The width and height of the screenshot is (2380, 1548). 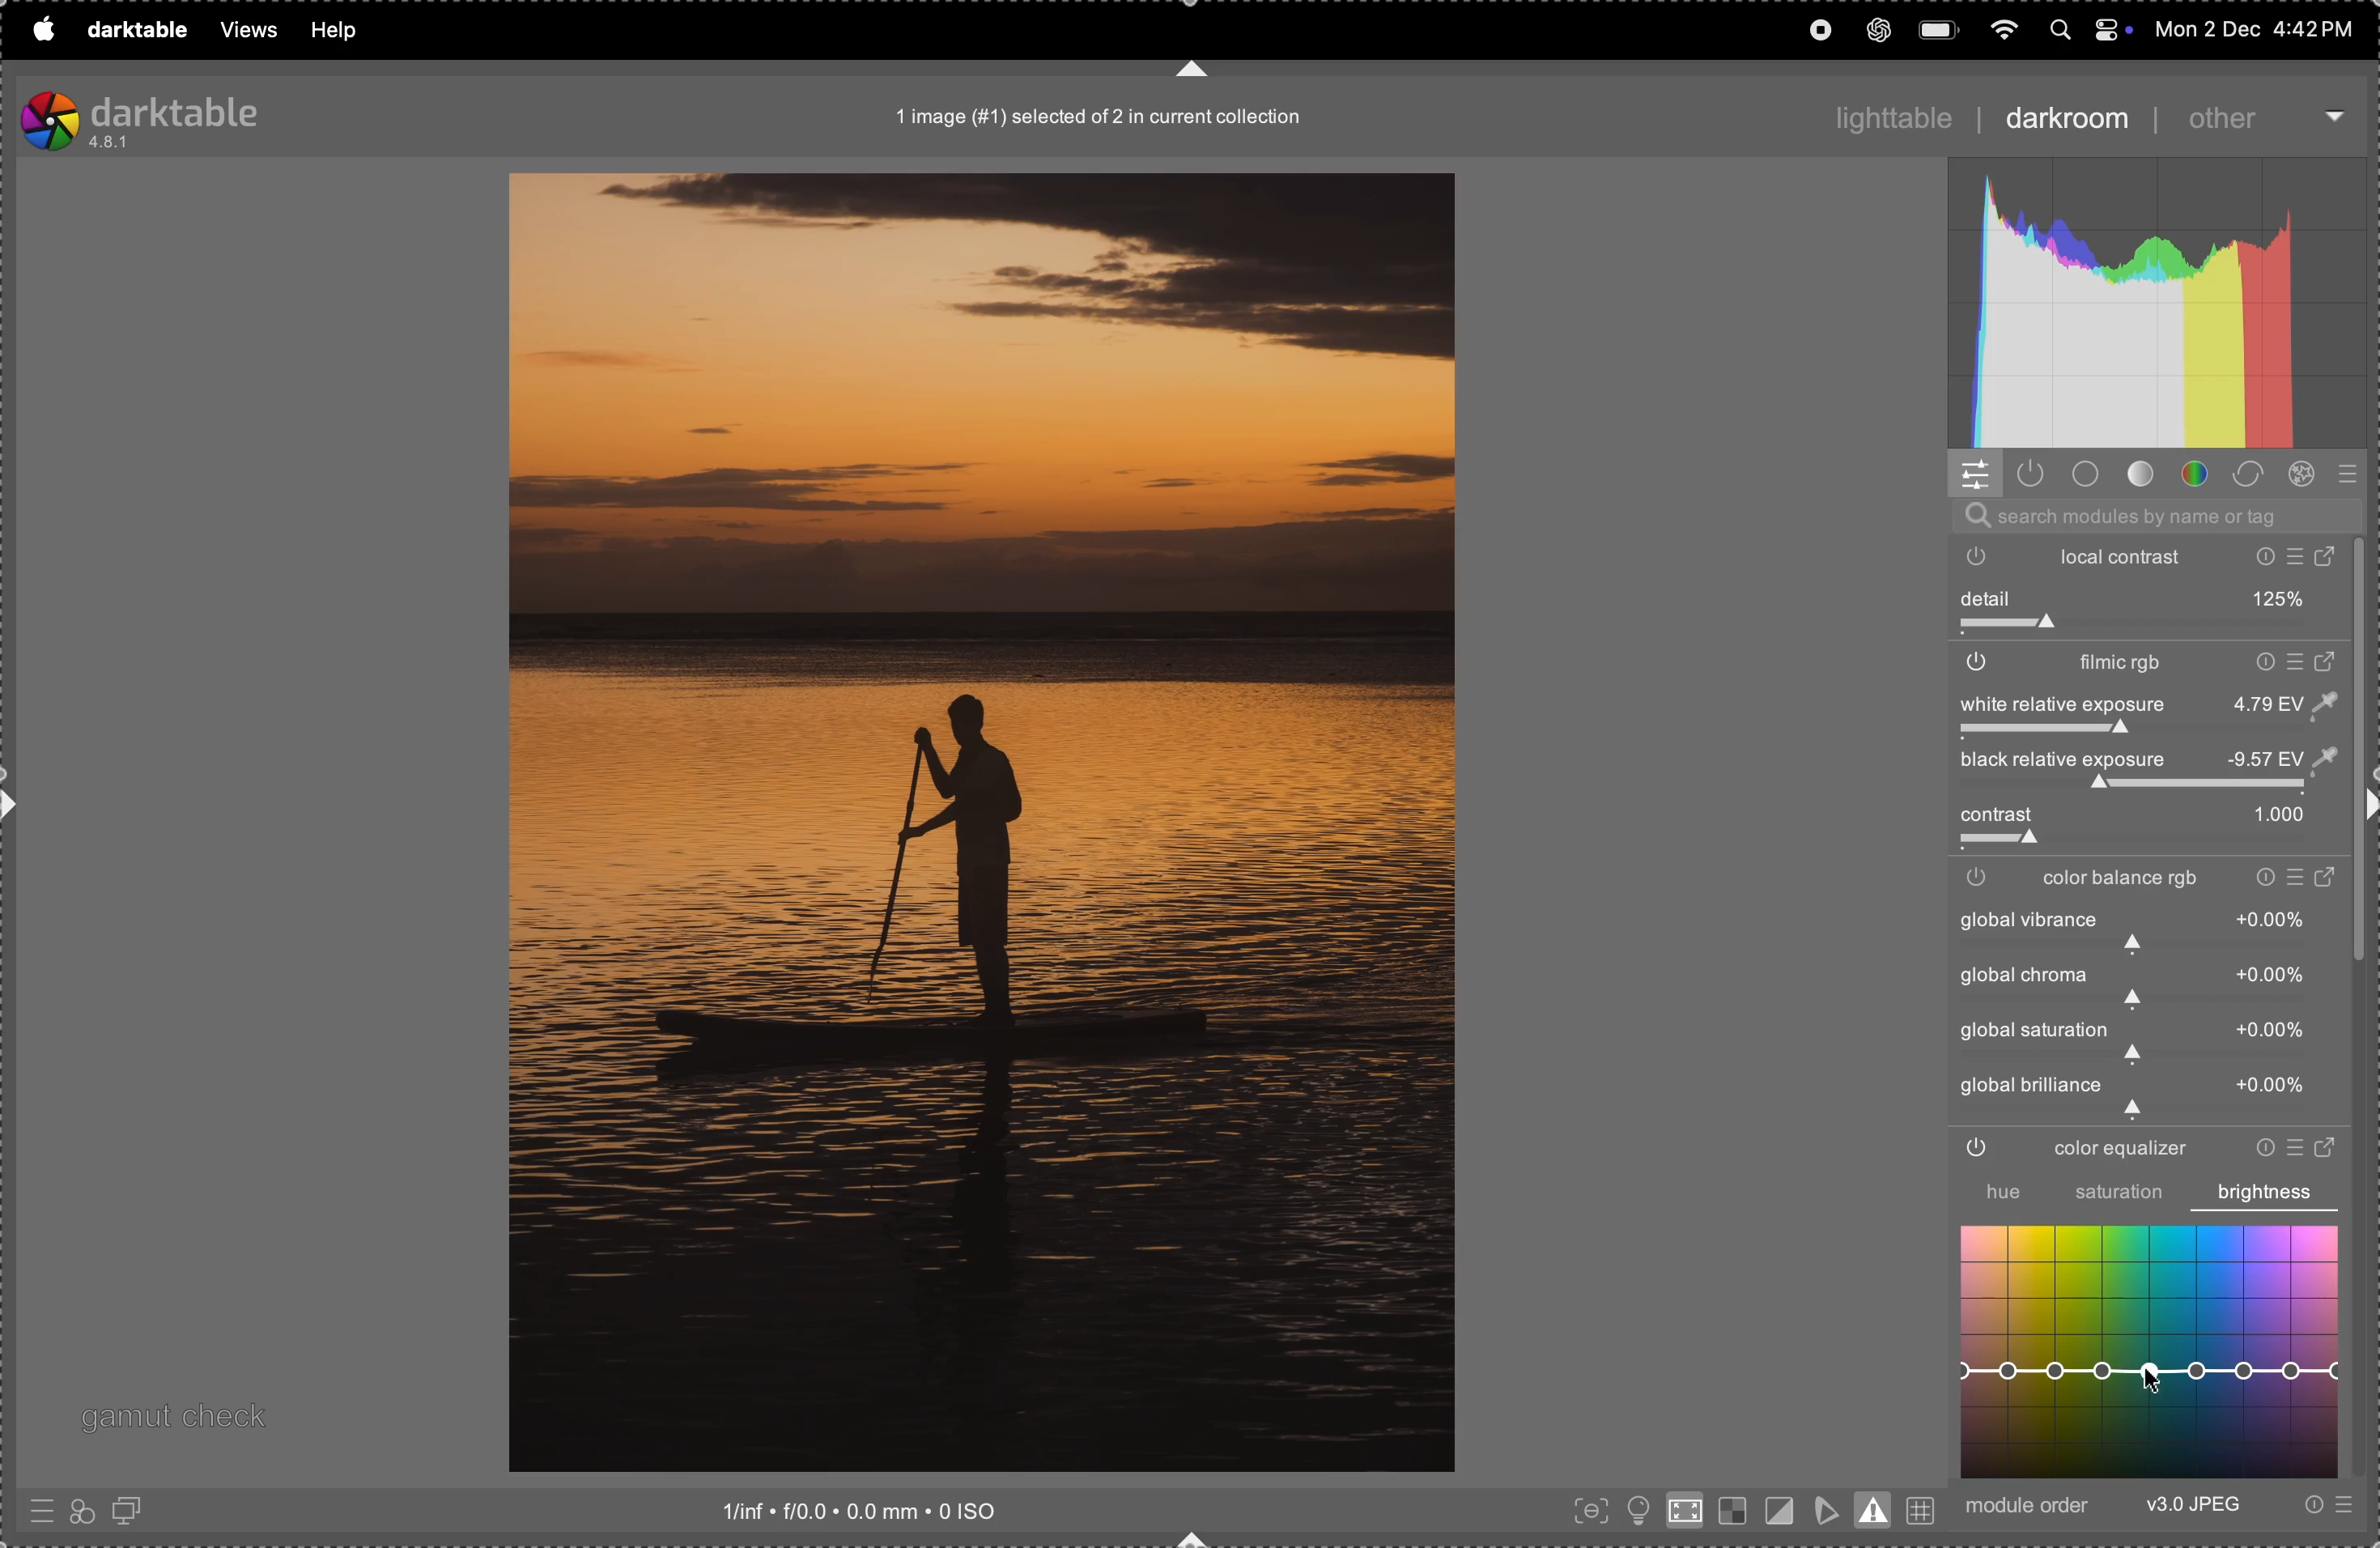 What do you see at coordinates (890, 1513) in the screenshot?
I see `iso standard` at bounding box center [890, 1513].